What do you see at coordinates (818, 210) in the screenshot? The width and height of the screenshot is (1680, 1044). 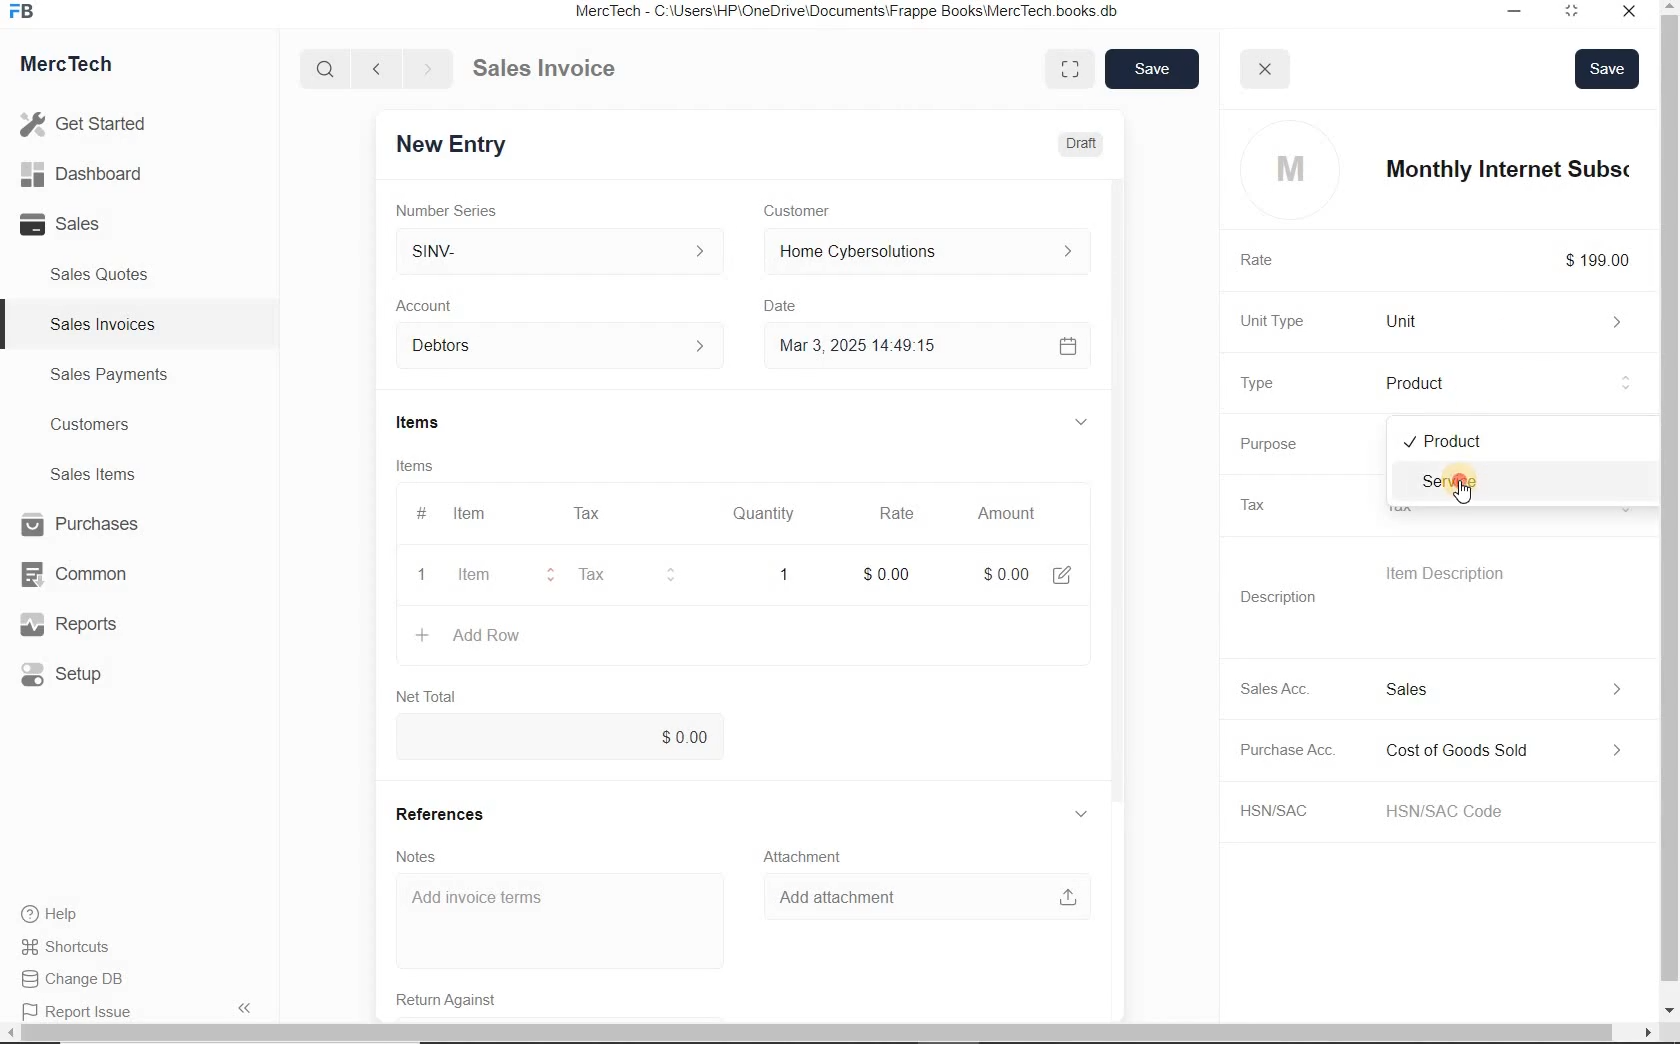 I see `Customer` at bounding box center [818, 210].